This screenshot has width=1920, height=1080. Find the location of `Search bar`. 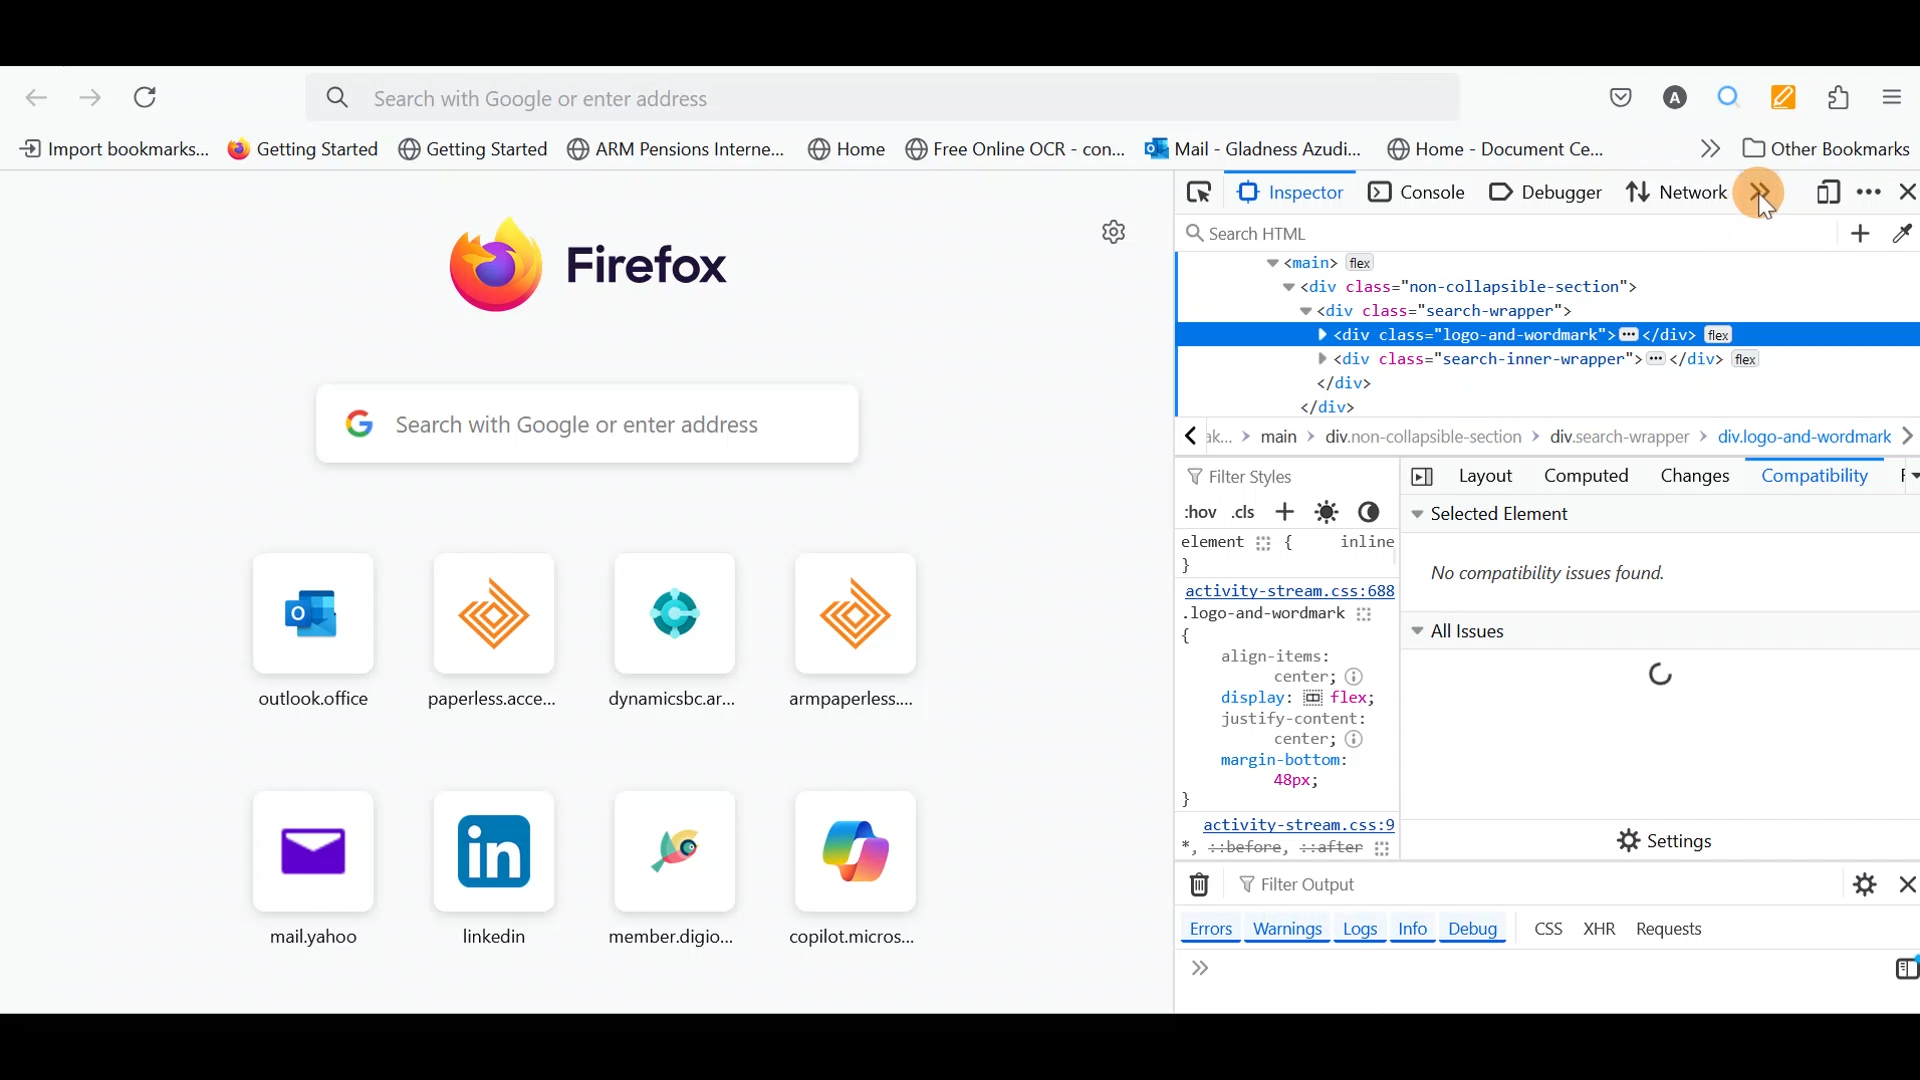

Search bar is located at coordinates (893, 94).